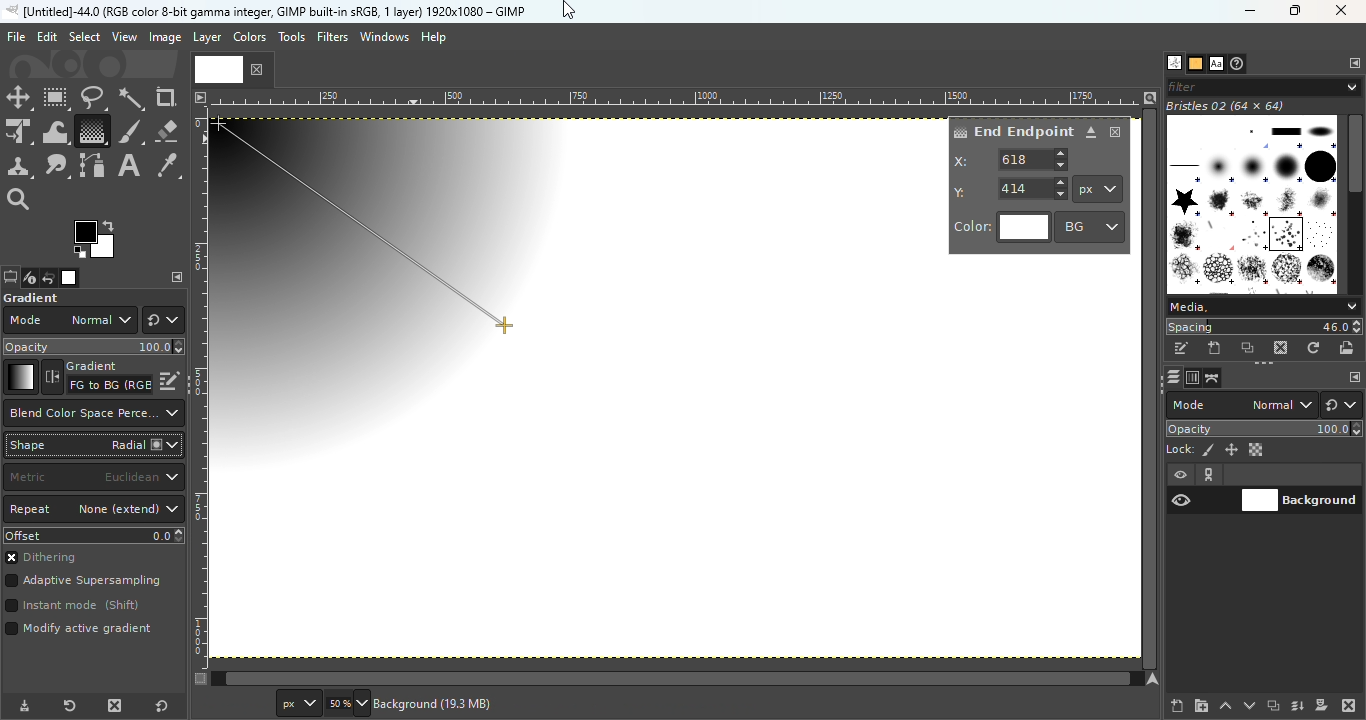 This screenshot has width=1366, height=720. I want to click on Move tool, so click(19, 98).